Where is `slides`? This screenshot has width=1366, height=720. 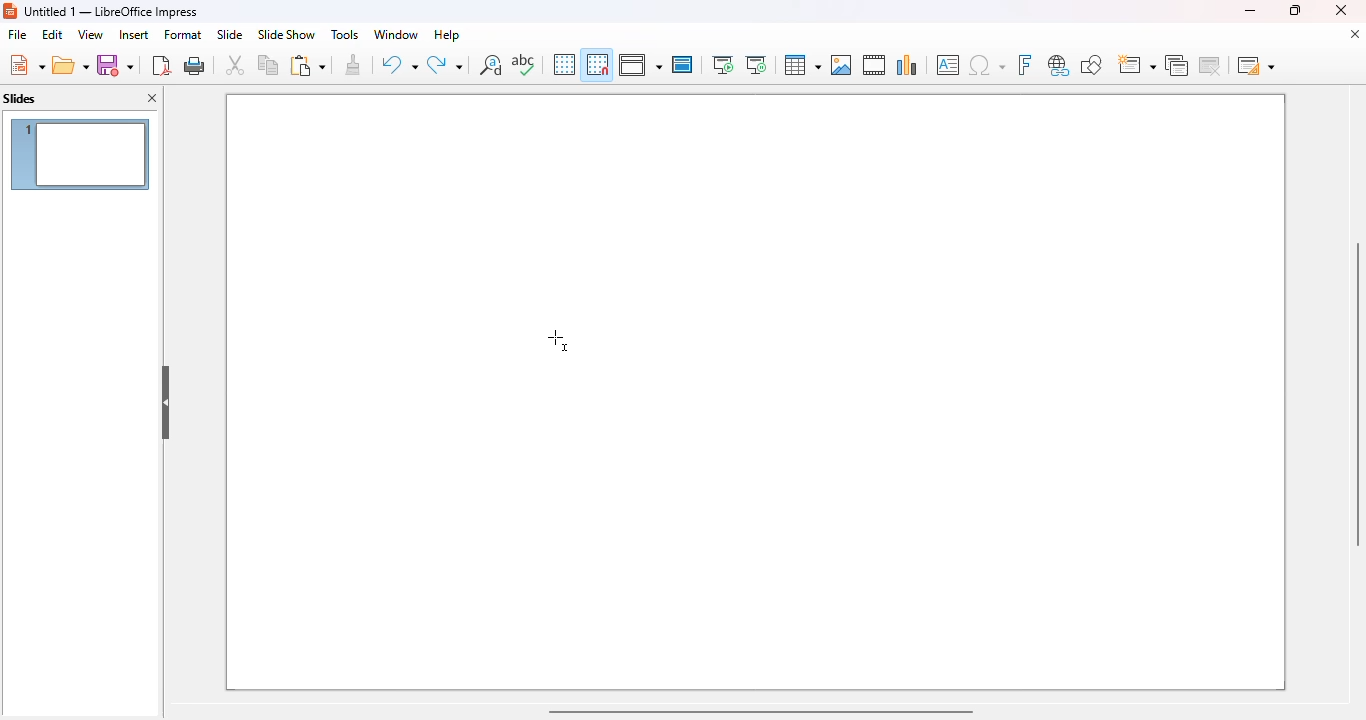
slides is located at coordinates (20, 99).